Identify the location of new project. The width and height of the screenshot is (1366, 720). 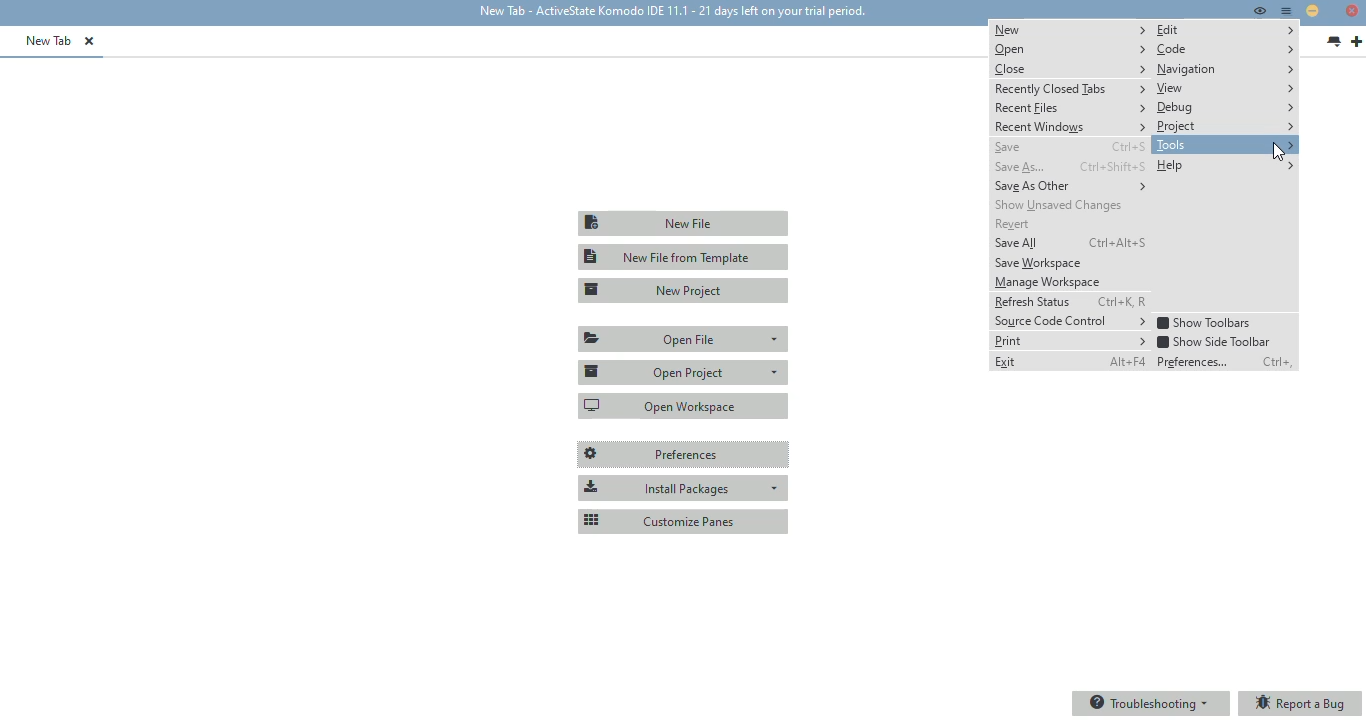
(685, 290).